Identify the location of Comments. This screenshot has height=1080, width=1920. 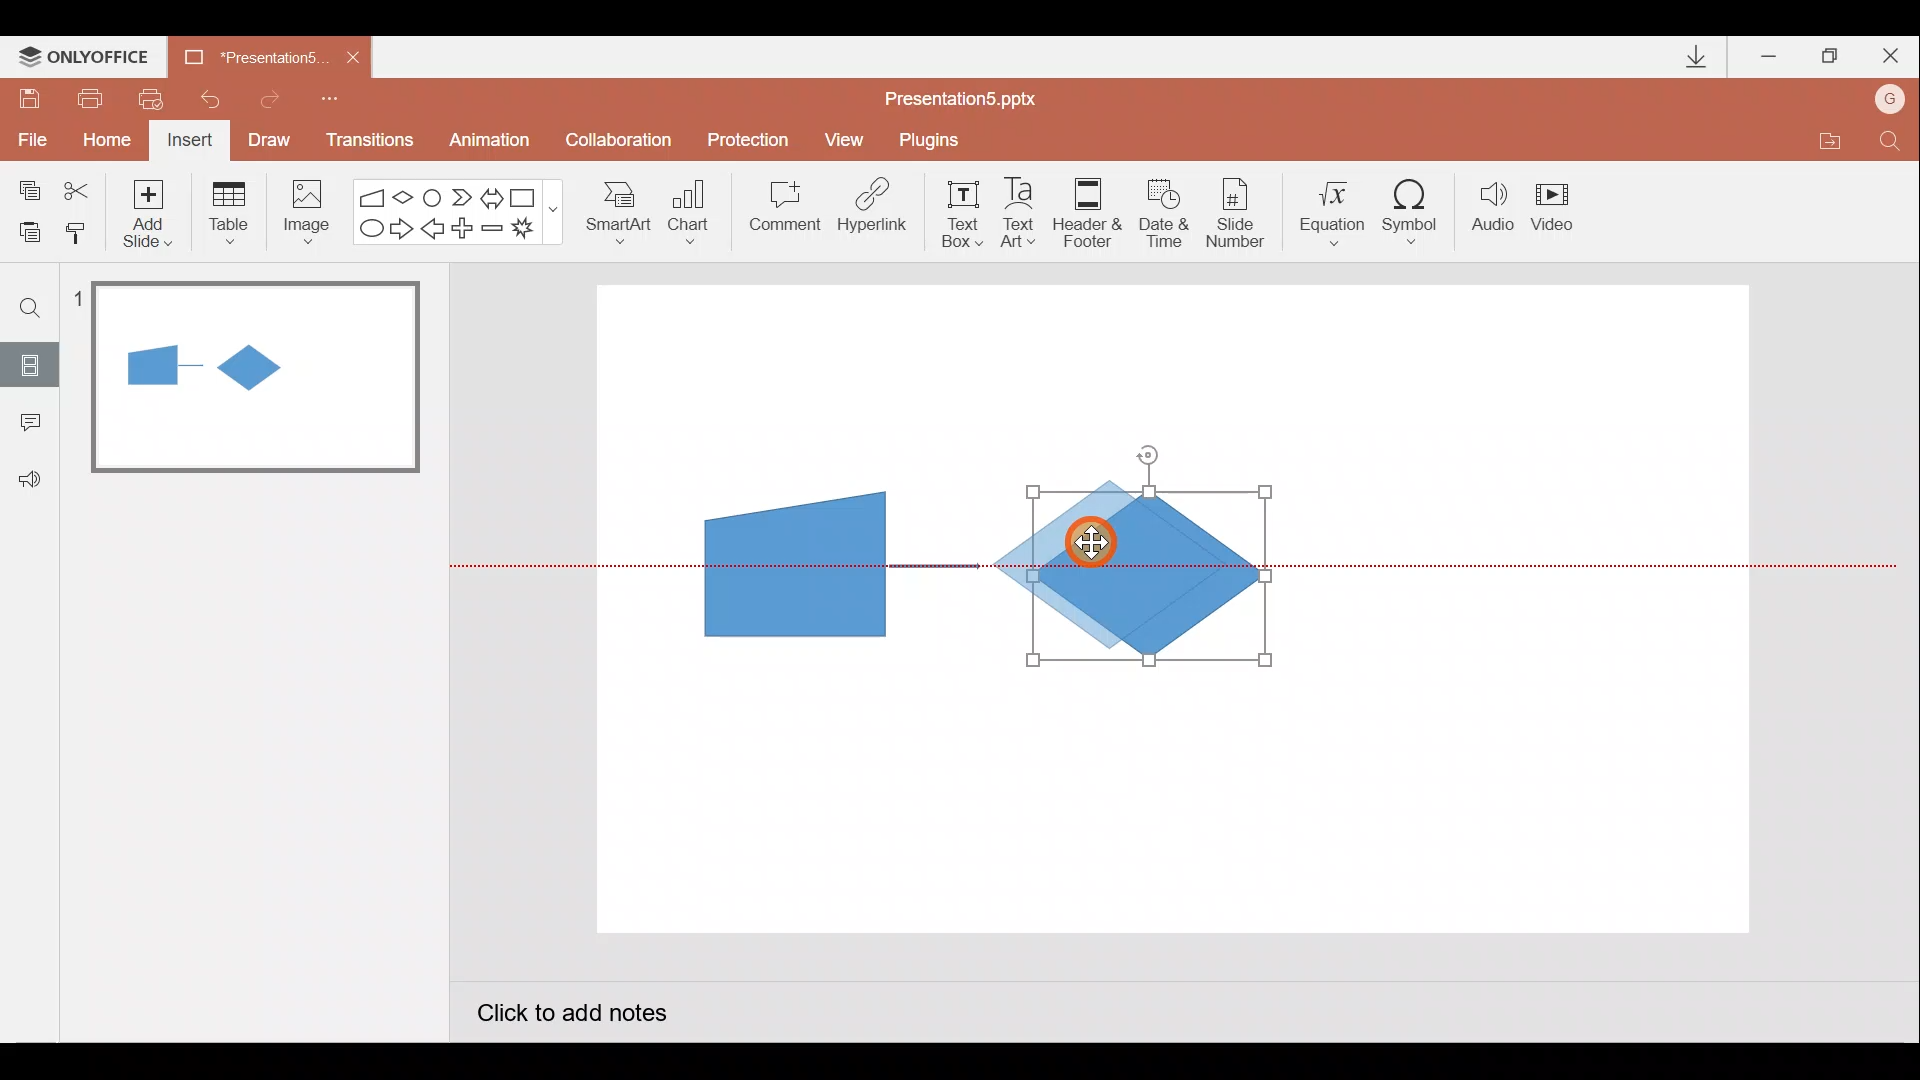
(25, 424).